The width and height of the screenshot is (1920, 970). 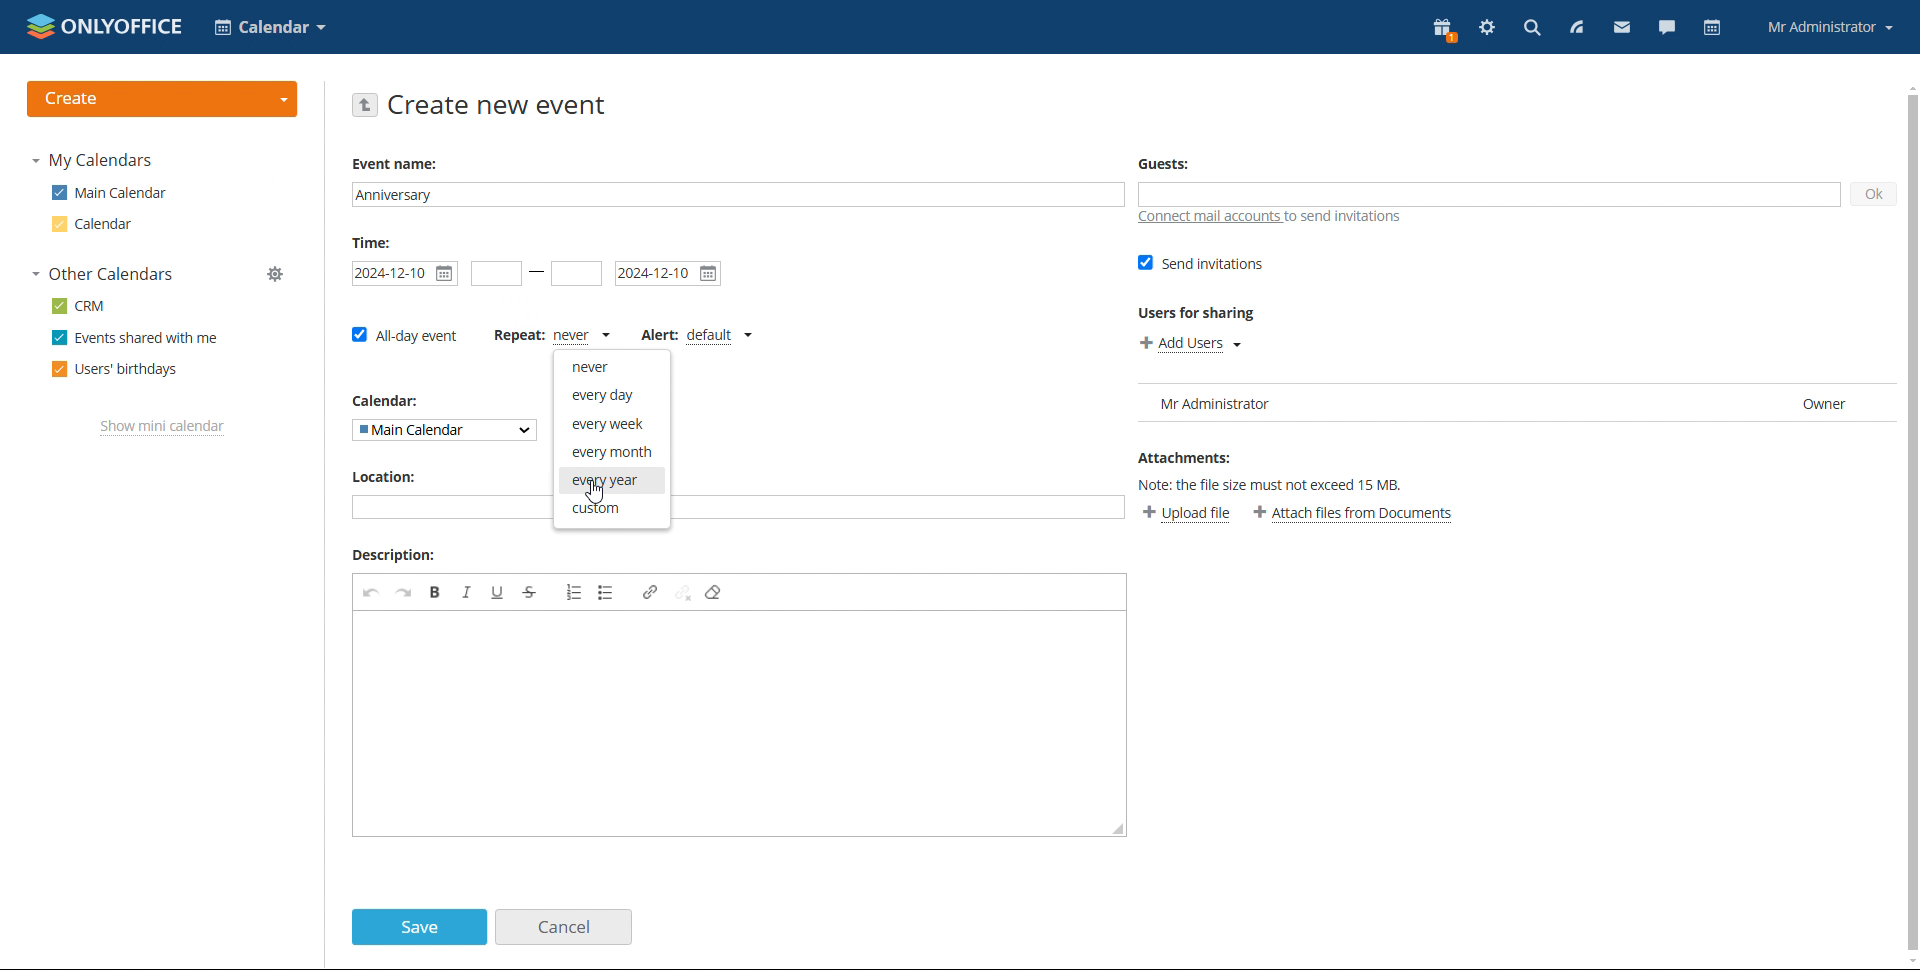 What do you see at coordinates (609, 425) in the screenshot?
I see `every week` at bounding box center [609, 425].